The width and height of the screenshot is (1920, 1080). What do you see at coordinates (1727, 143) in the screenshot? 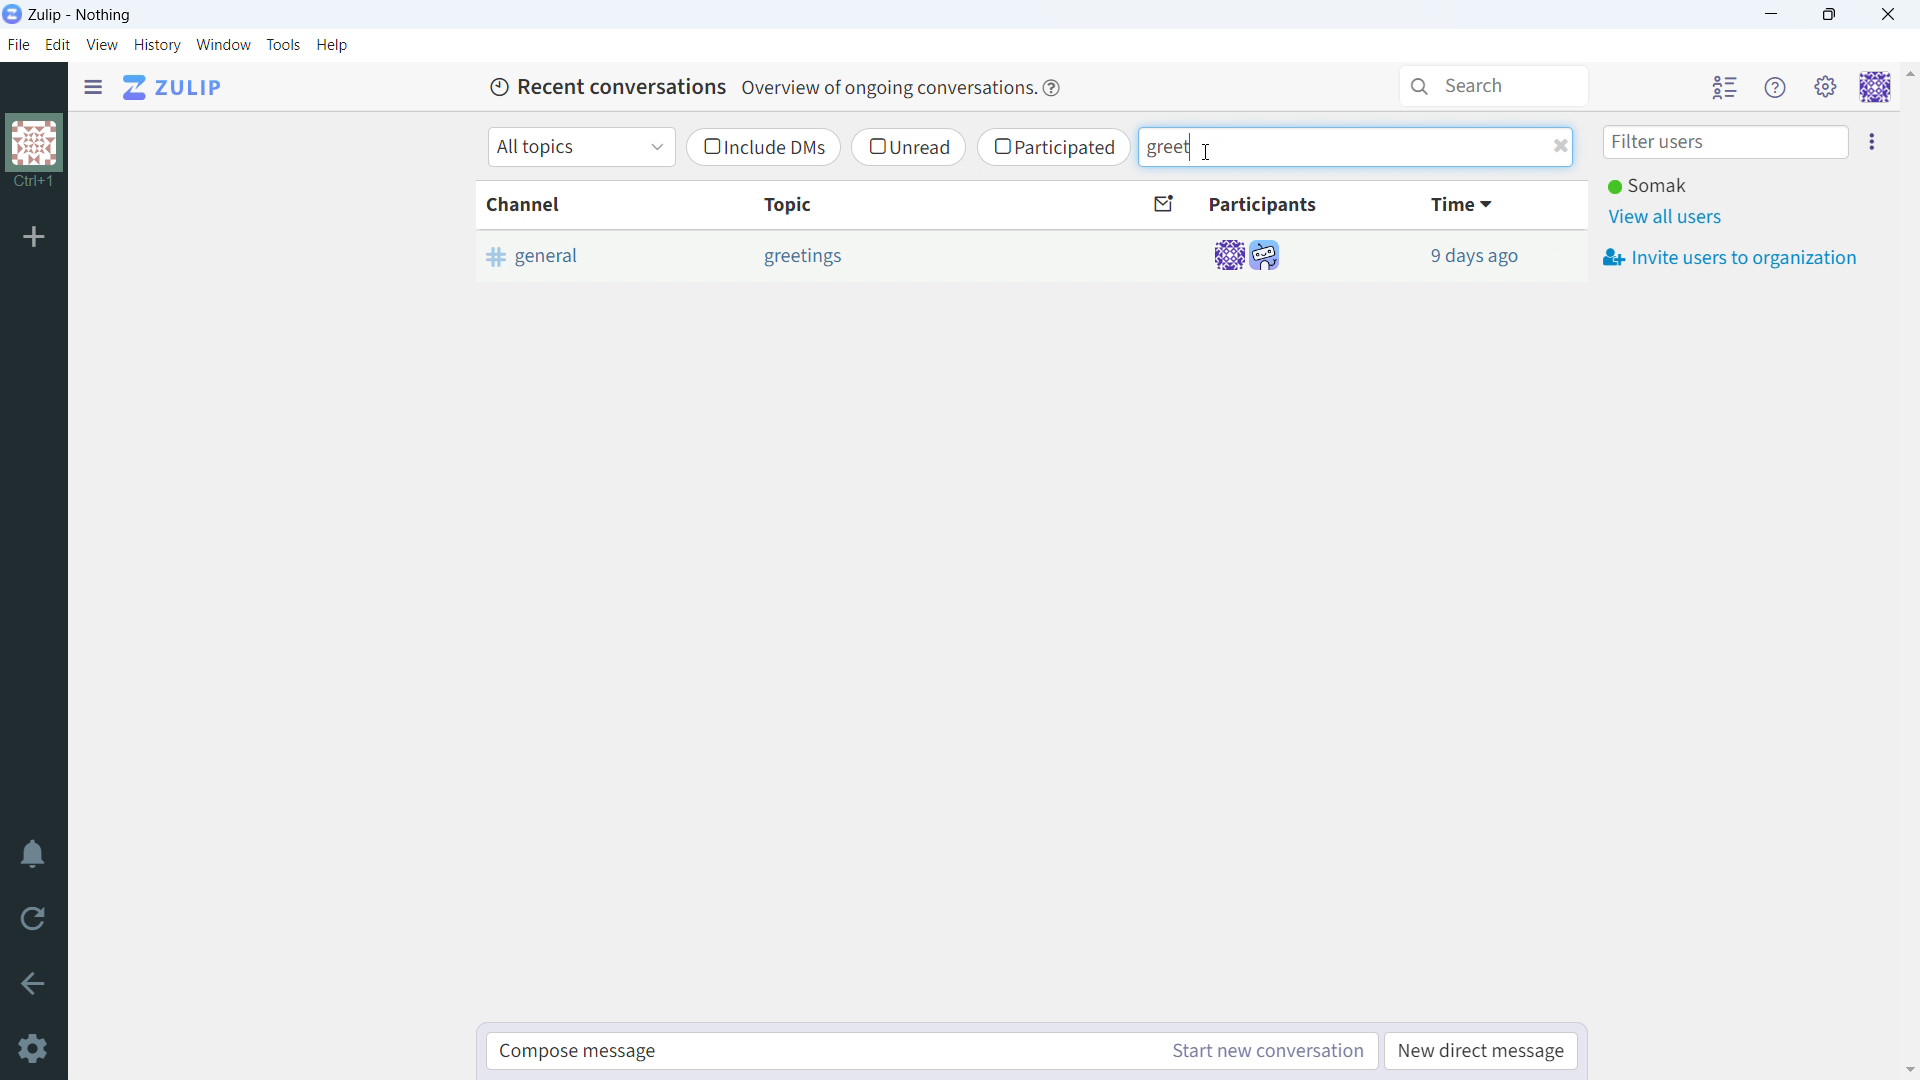
I see `filter users` at bounding box center [1727, 143].